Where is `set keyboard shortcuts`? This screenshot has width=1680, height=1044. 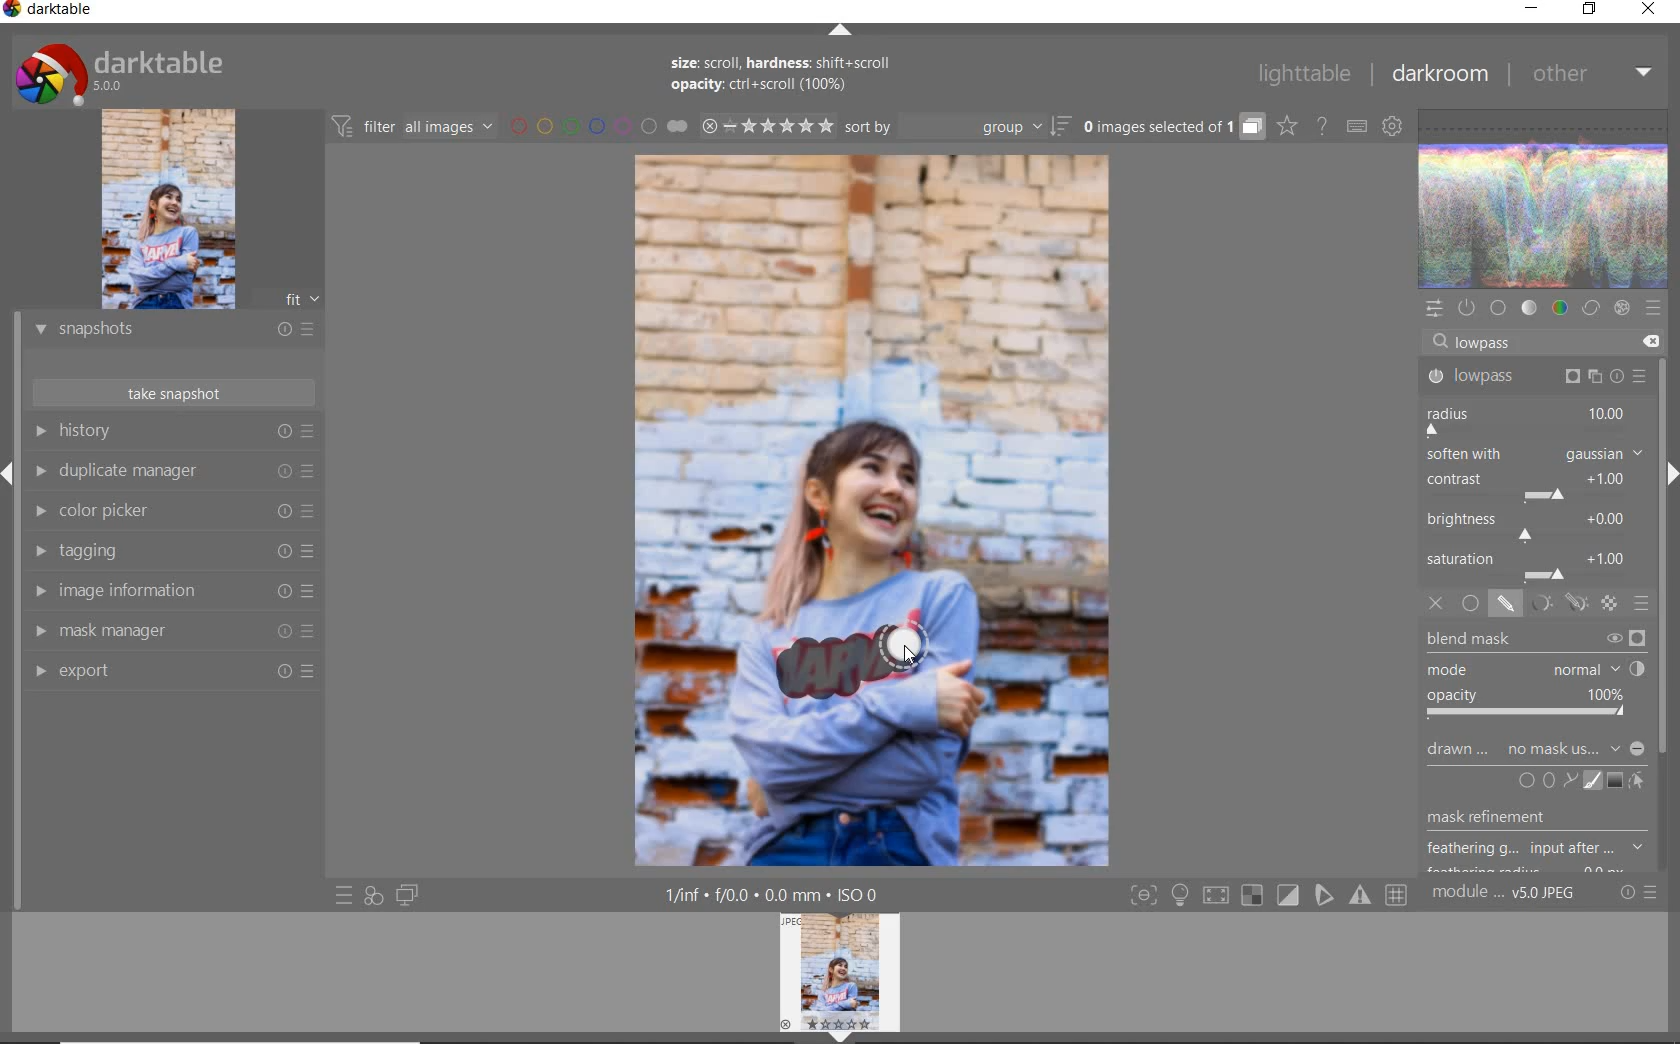 set keyboard shortcuts is located at coordinates (1355, 125).